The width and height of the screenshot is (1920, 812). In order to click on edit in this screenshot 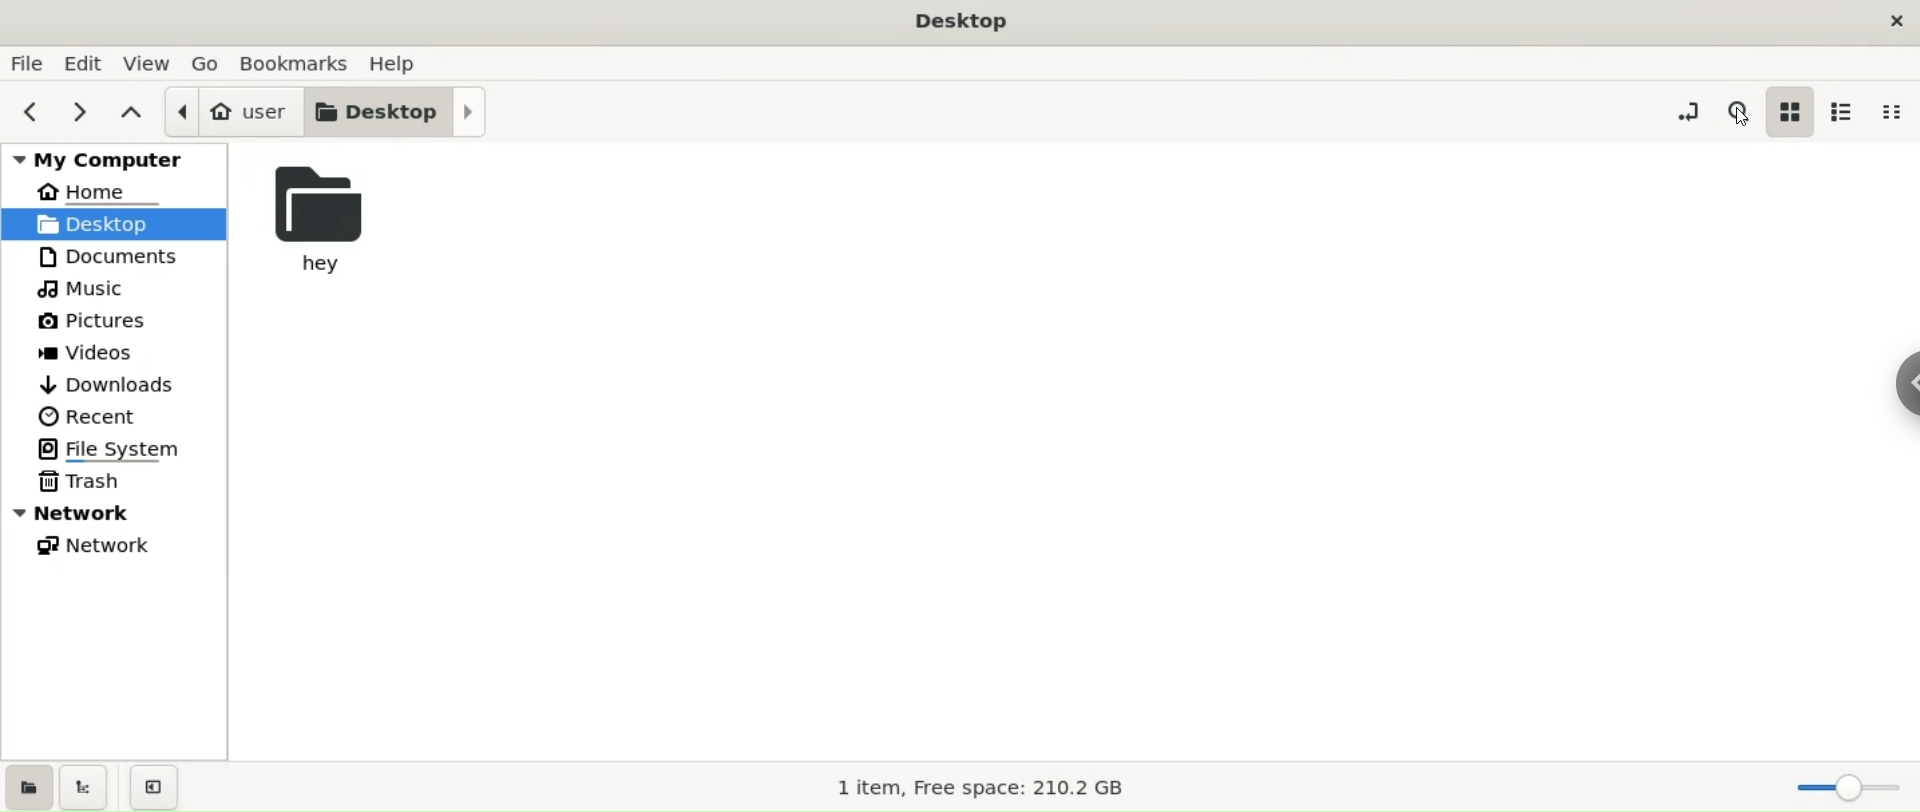, I will do `click(84, 63)`.